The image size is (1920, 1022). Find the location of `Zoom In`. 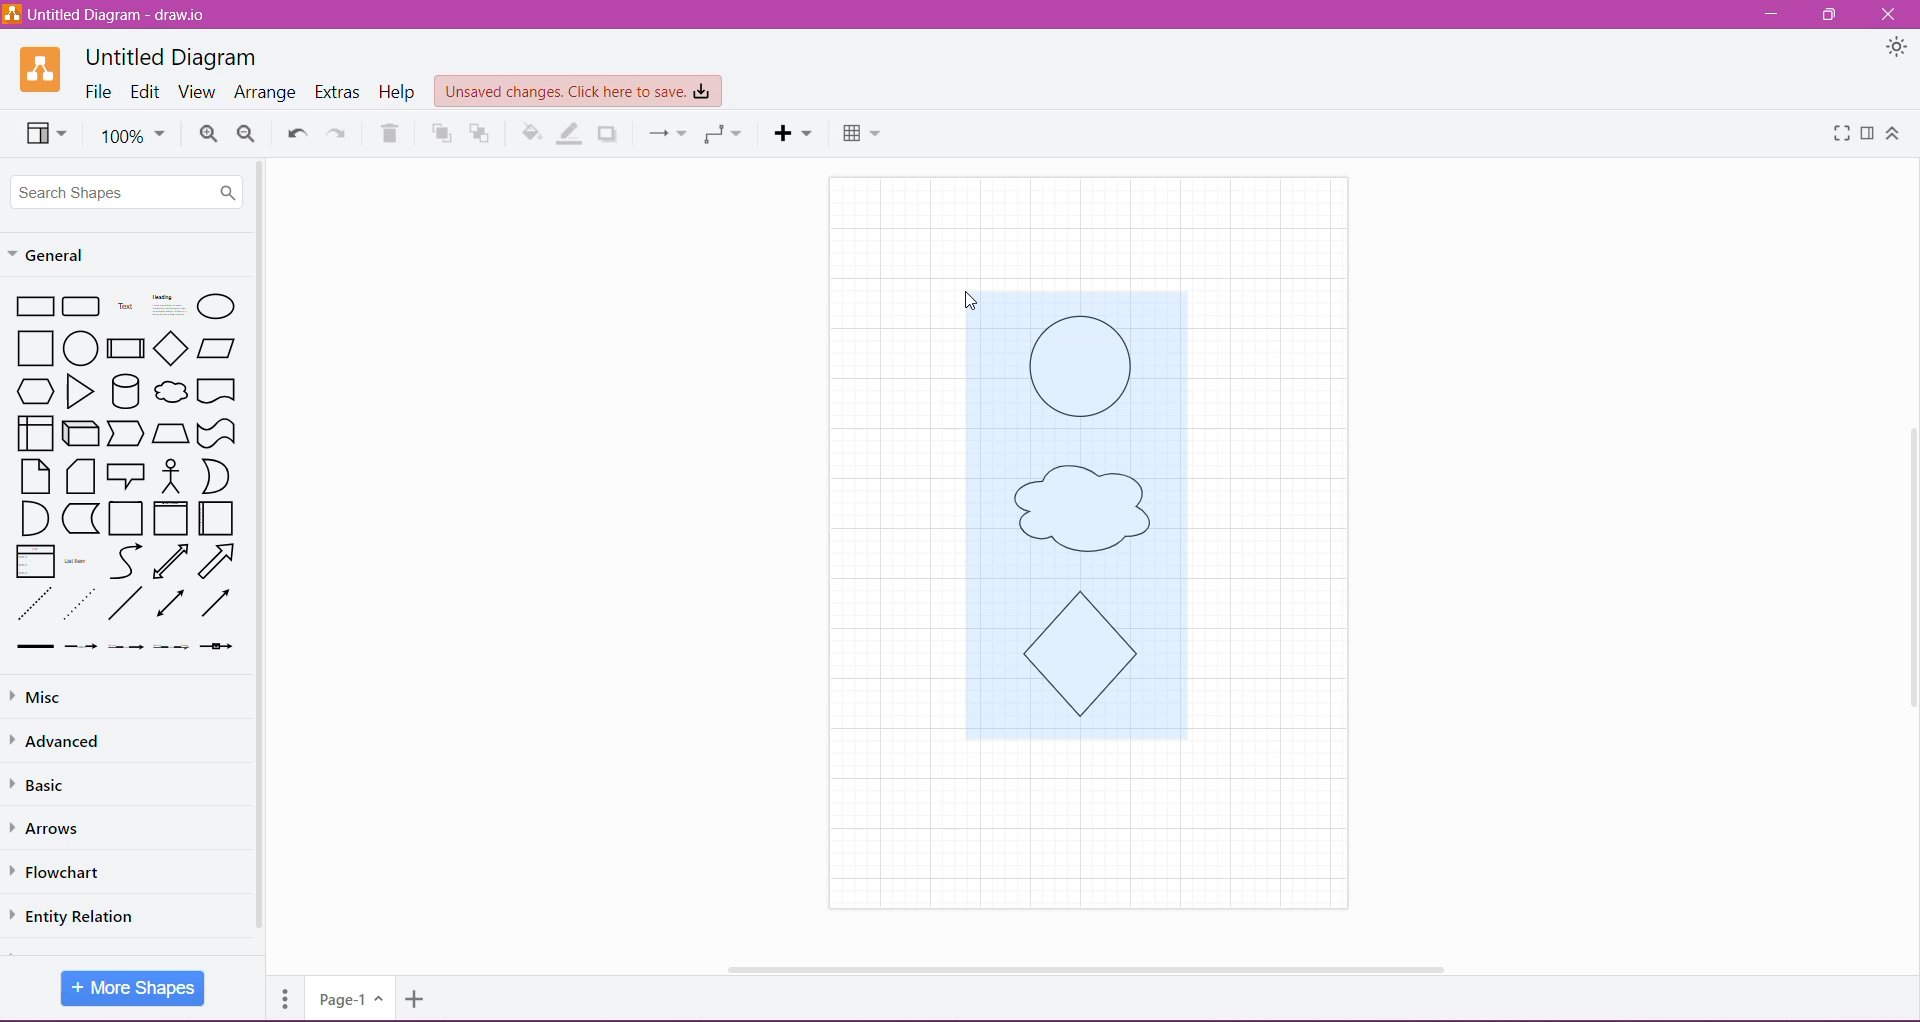

Zoom In is located at coordinates (208, 134).